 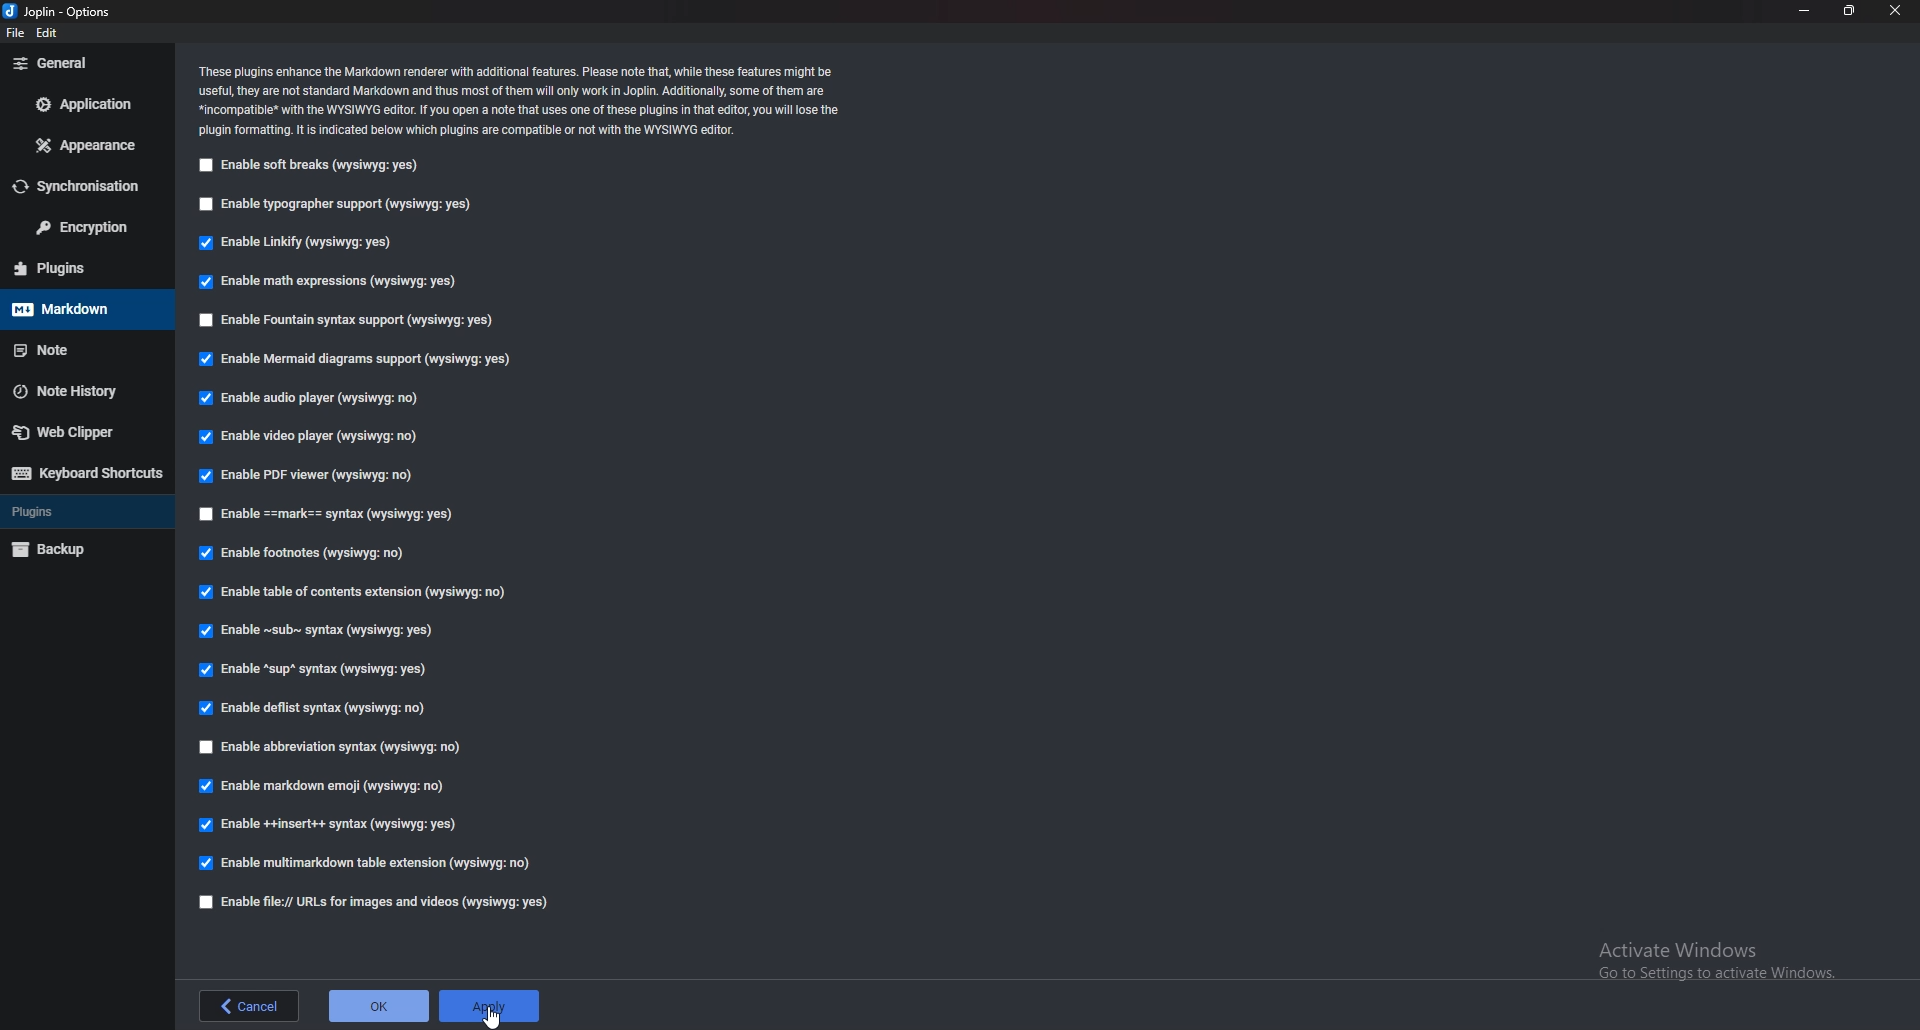 I want to click on Plugins, so click(x=79, y=511).